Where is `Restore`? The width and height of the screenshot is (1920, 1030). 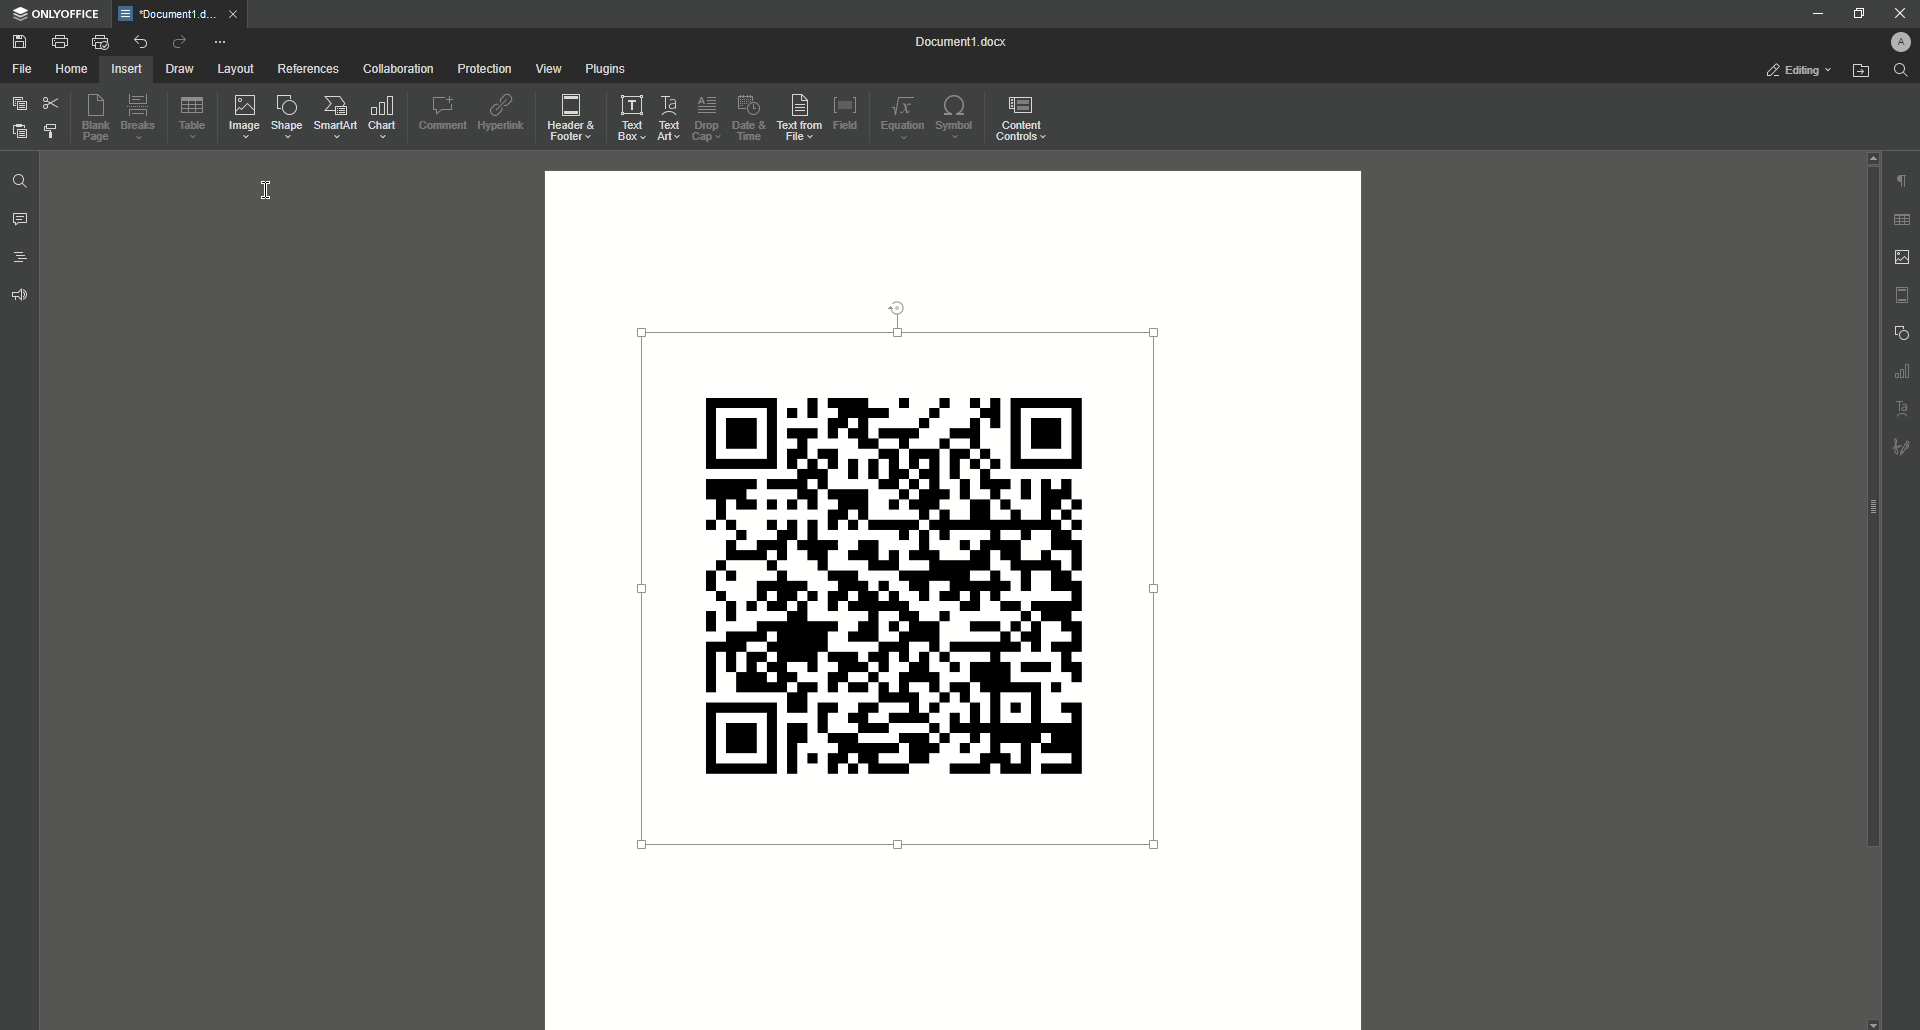 Restore is located at coordinates (1856, 12).